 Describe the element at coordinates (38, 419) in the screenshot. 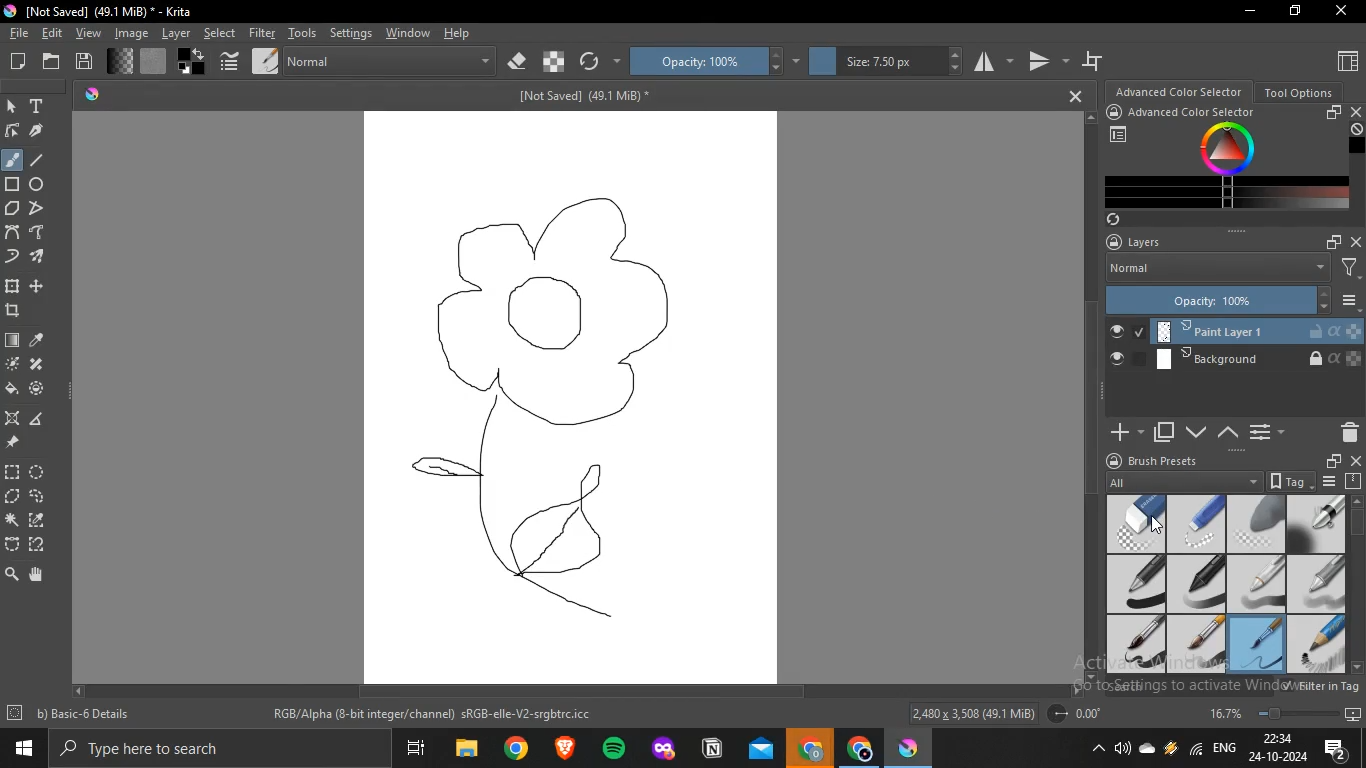

I see `measure distance between 2 points` at that location.